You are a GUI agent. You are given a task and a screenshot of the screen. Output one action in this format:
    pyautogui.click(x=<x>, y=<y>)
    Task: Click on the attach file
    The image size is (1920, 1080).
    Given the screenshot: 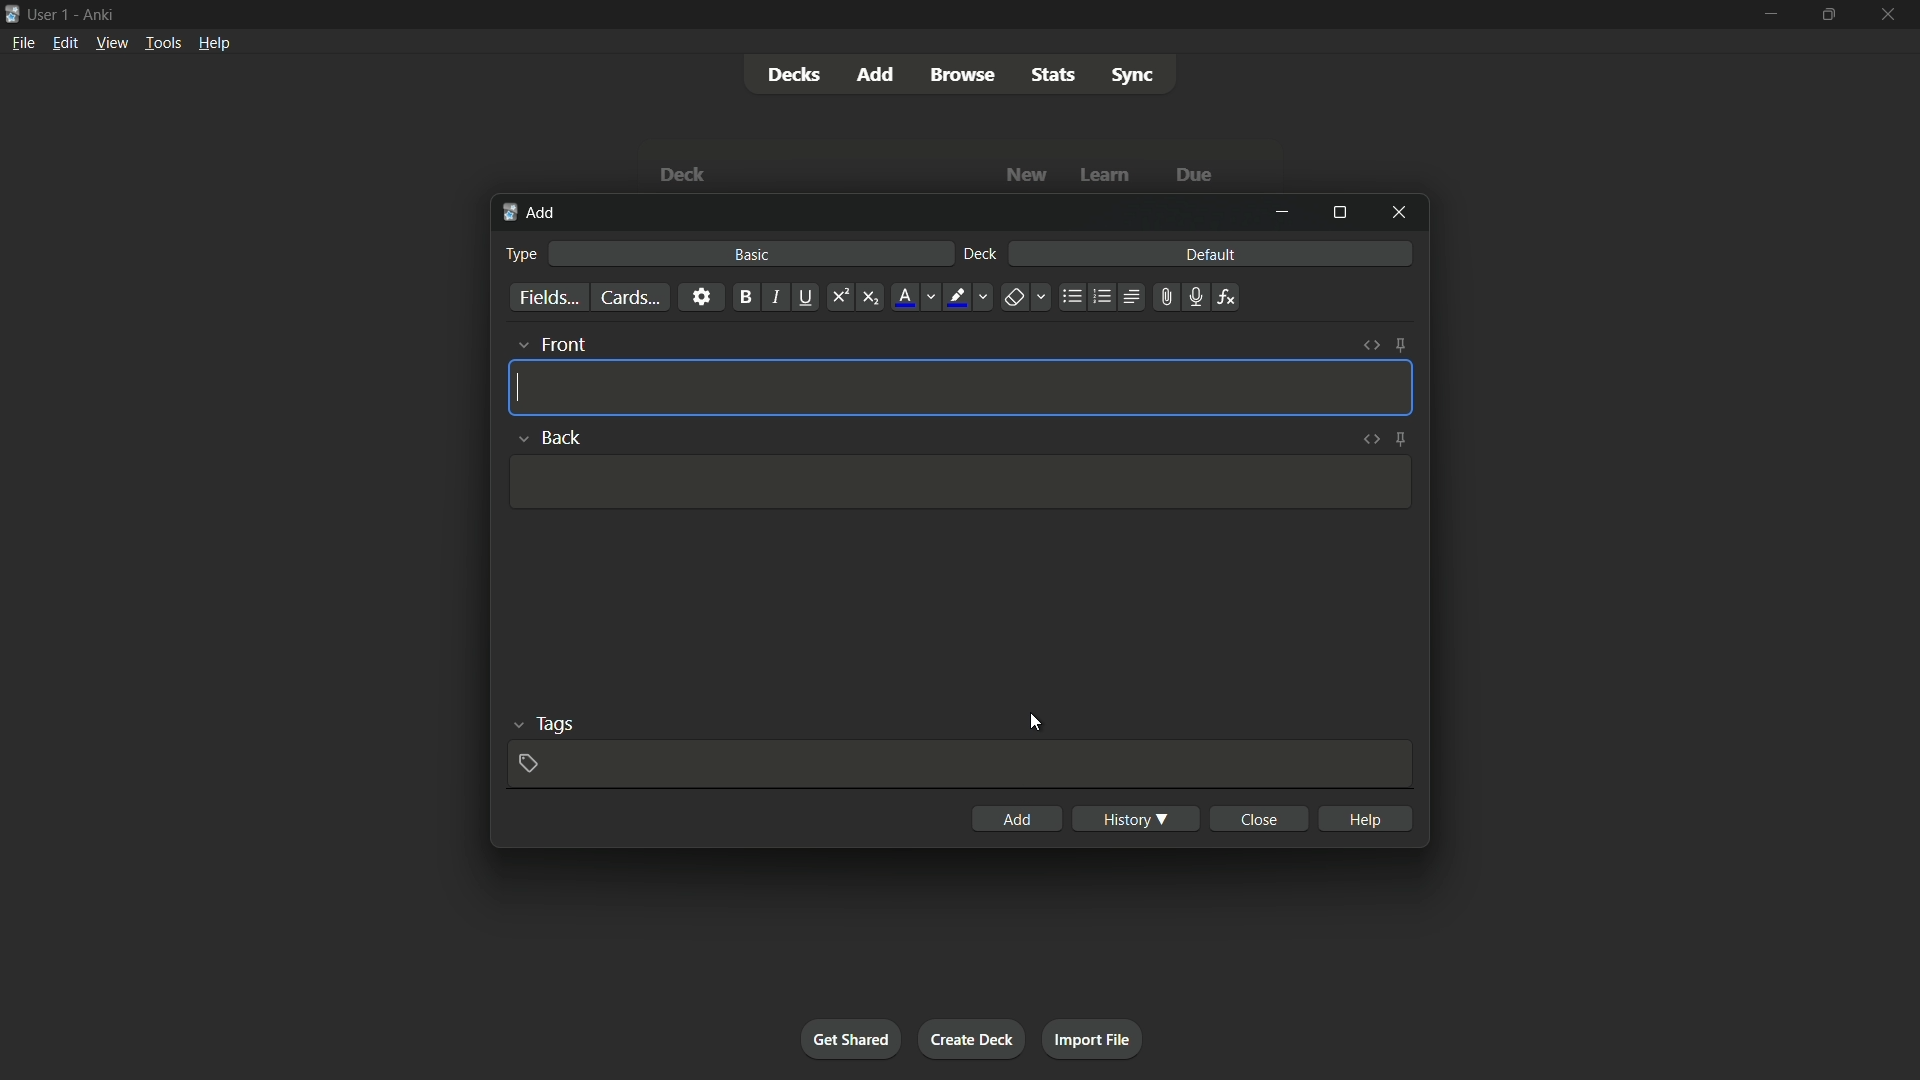 What is the action you would take?
    pyautogui.click(x=1166, y=298)
    